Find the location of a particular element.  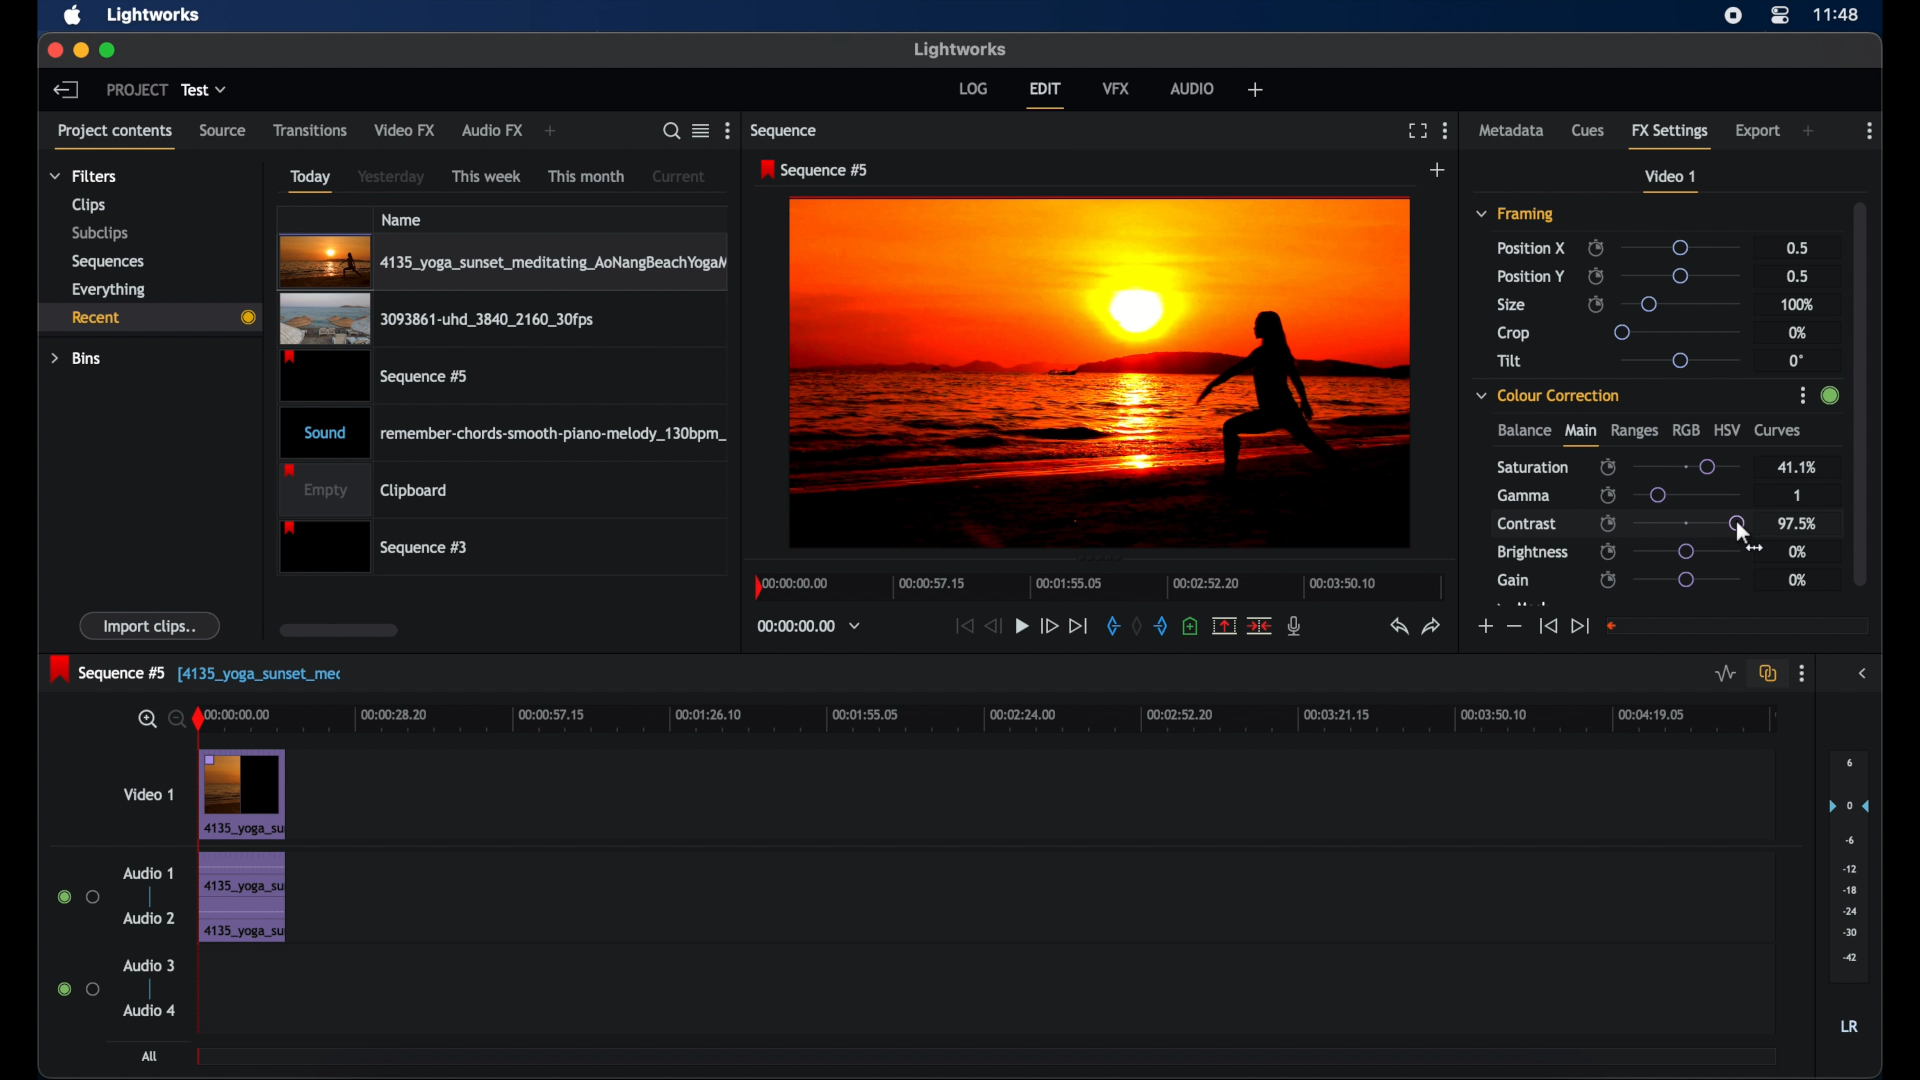

transitions is located at coordinates (310, 129).